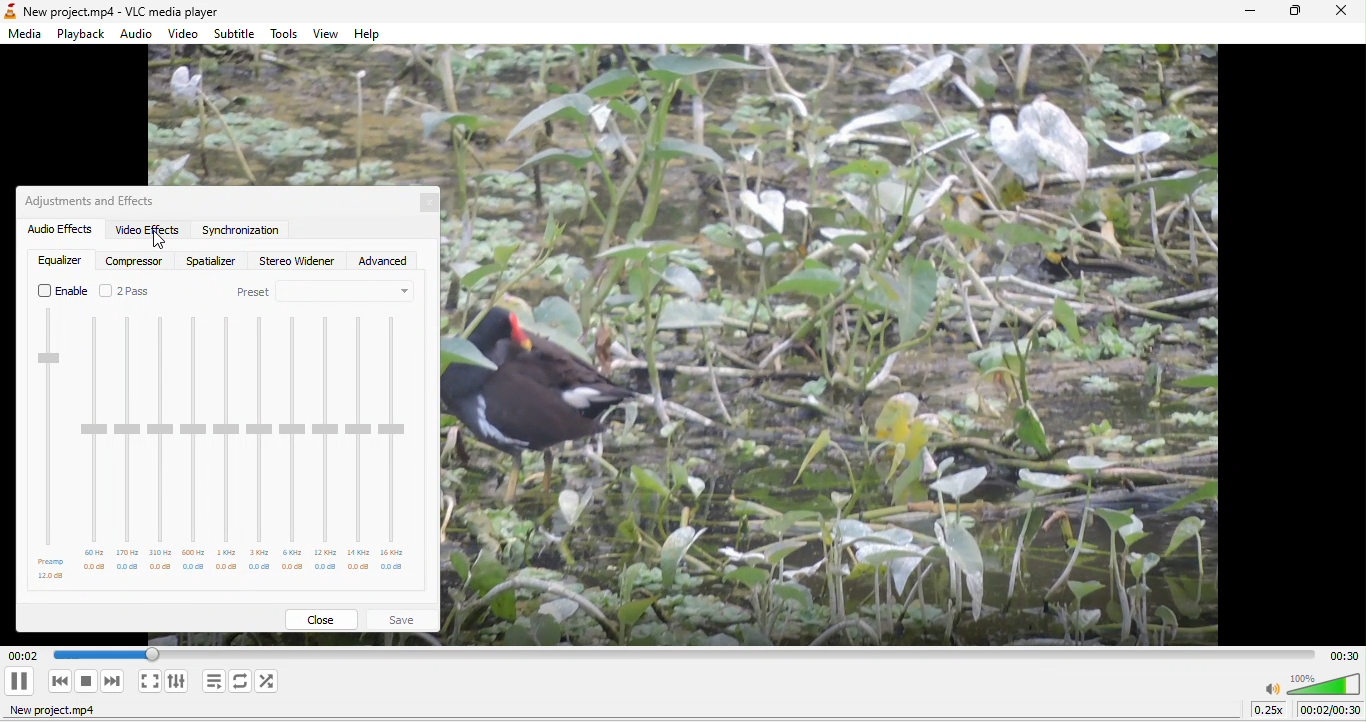 This screenshot has width=1366, height=722. I want to click on previous media, so click(59, 682).